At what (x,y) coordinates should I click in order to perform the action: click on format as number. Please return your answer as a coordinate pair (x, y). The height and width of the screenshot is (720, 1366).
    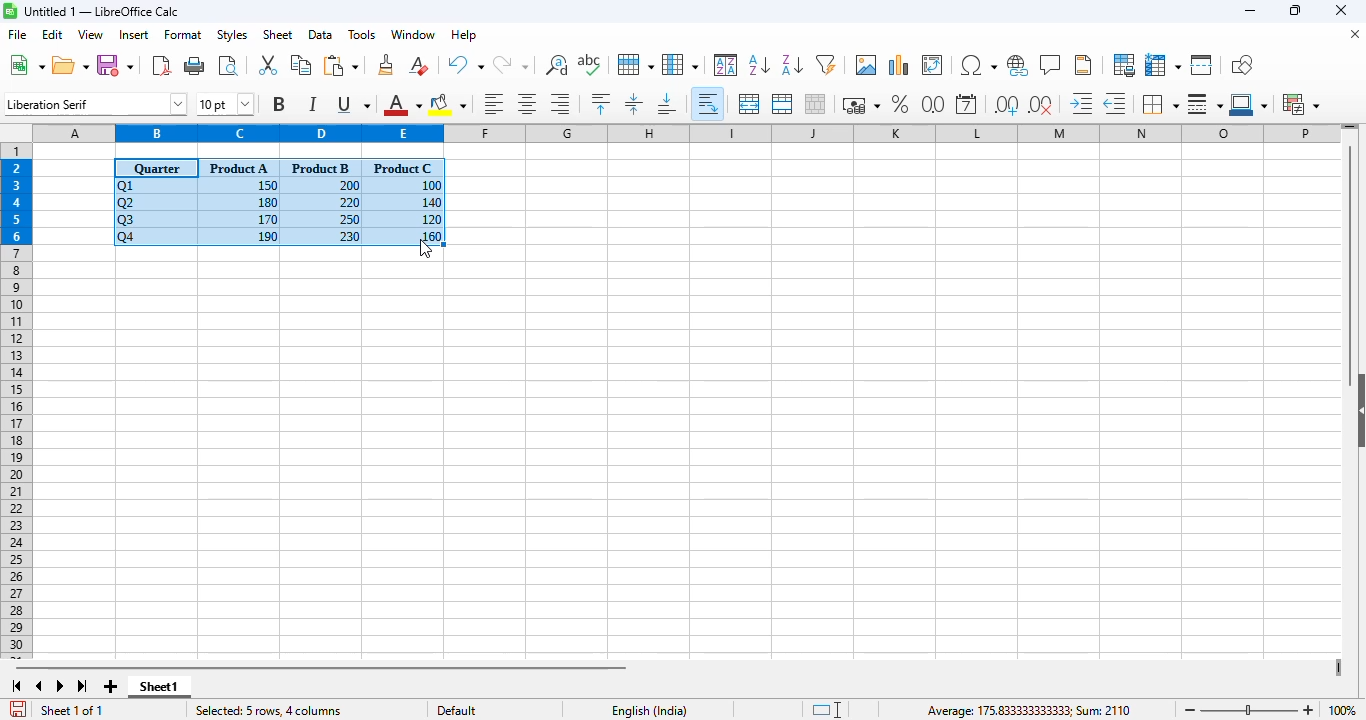
    Looking at the image, I should click on (933, 104).